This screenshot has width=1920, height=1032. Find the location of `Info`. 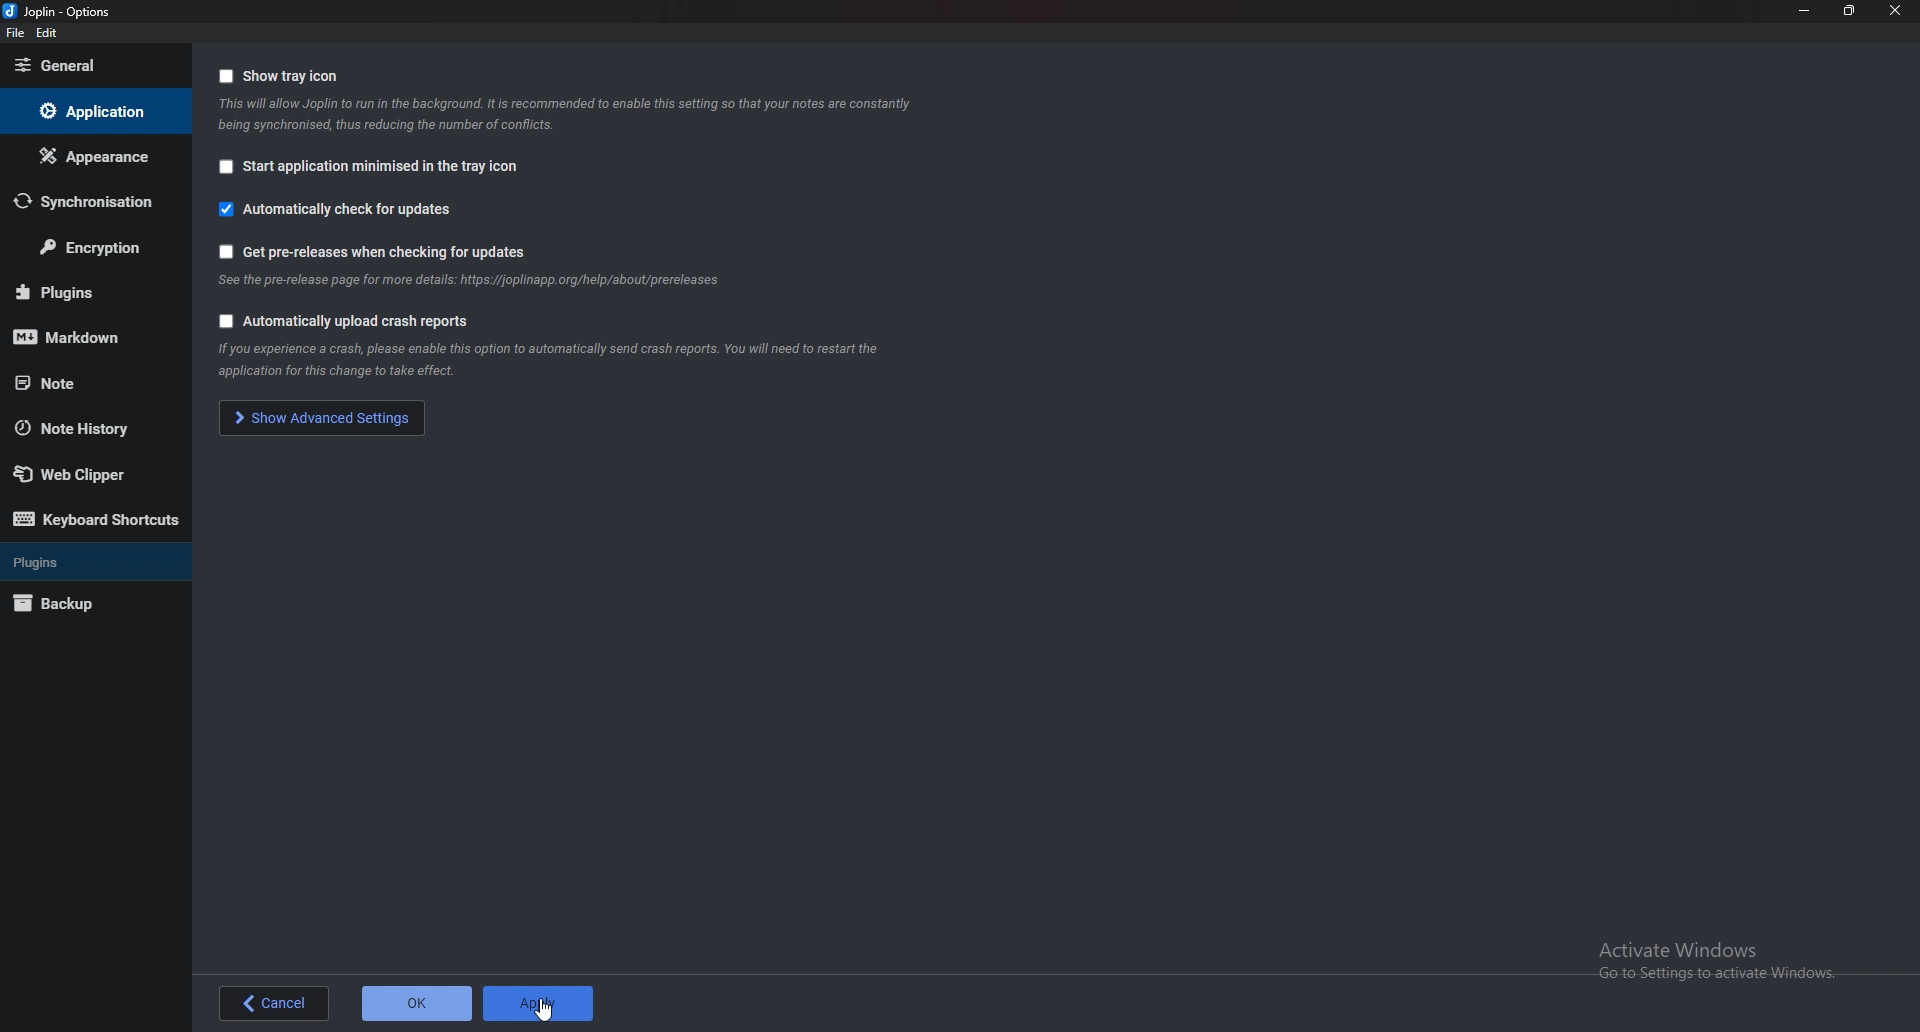

Info is located at coordinates (583, 361).